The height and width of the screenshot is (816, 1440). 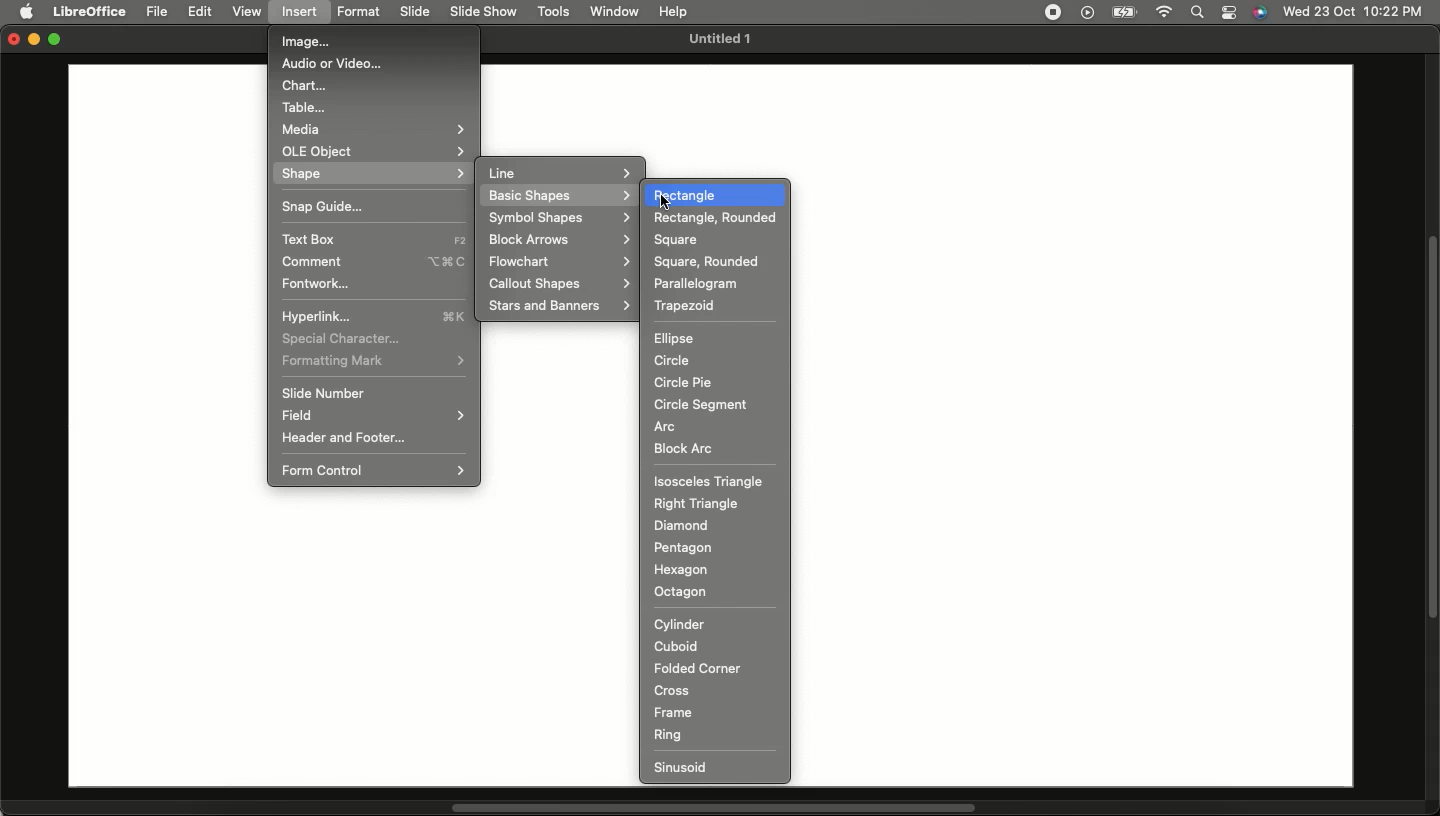 What do you see at coordinates (377, 261) in the screenshot?
I see `Comment` at bounding box center [377, 261].